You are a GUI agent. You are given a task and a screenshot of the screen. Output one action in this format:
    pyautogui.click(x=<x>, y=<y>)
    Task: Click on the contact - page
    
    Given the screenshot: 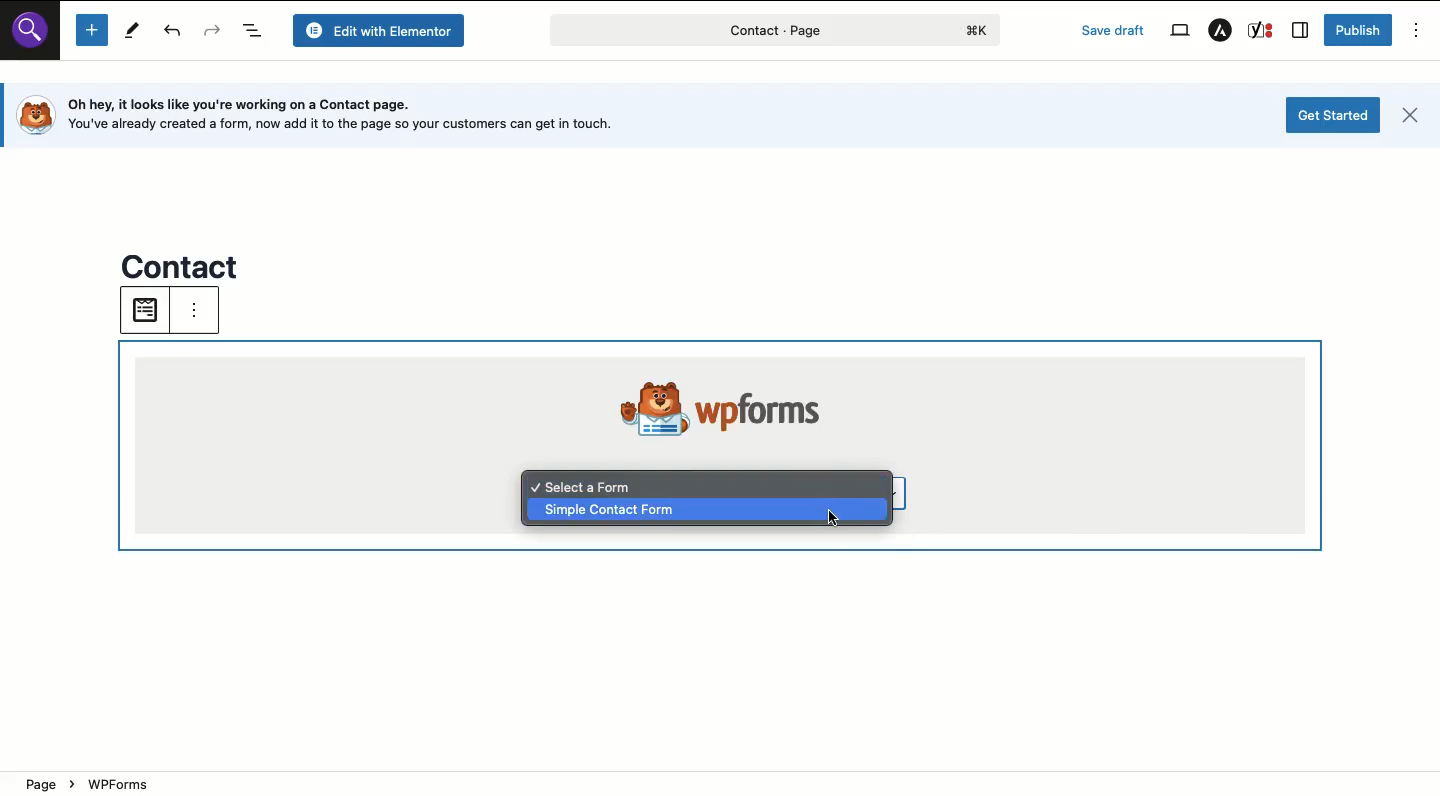 What is the action you would take?
    pyautogui.click(x=706, y=34)
    